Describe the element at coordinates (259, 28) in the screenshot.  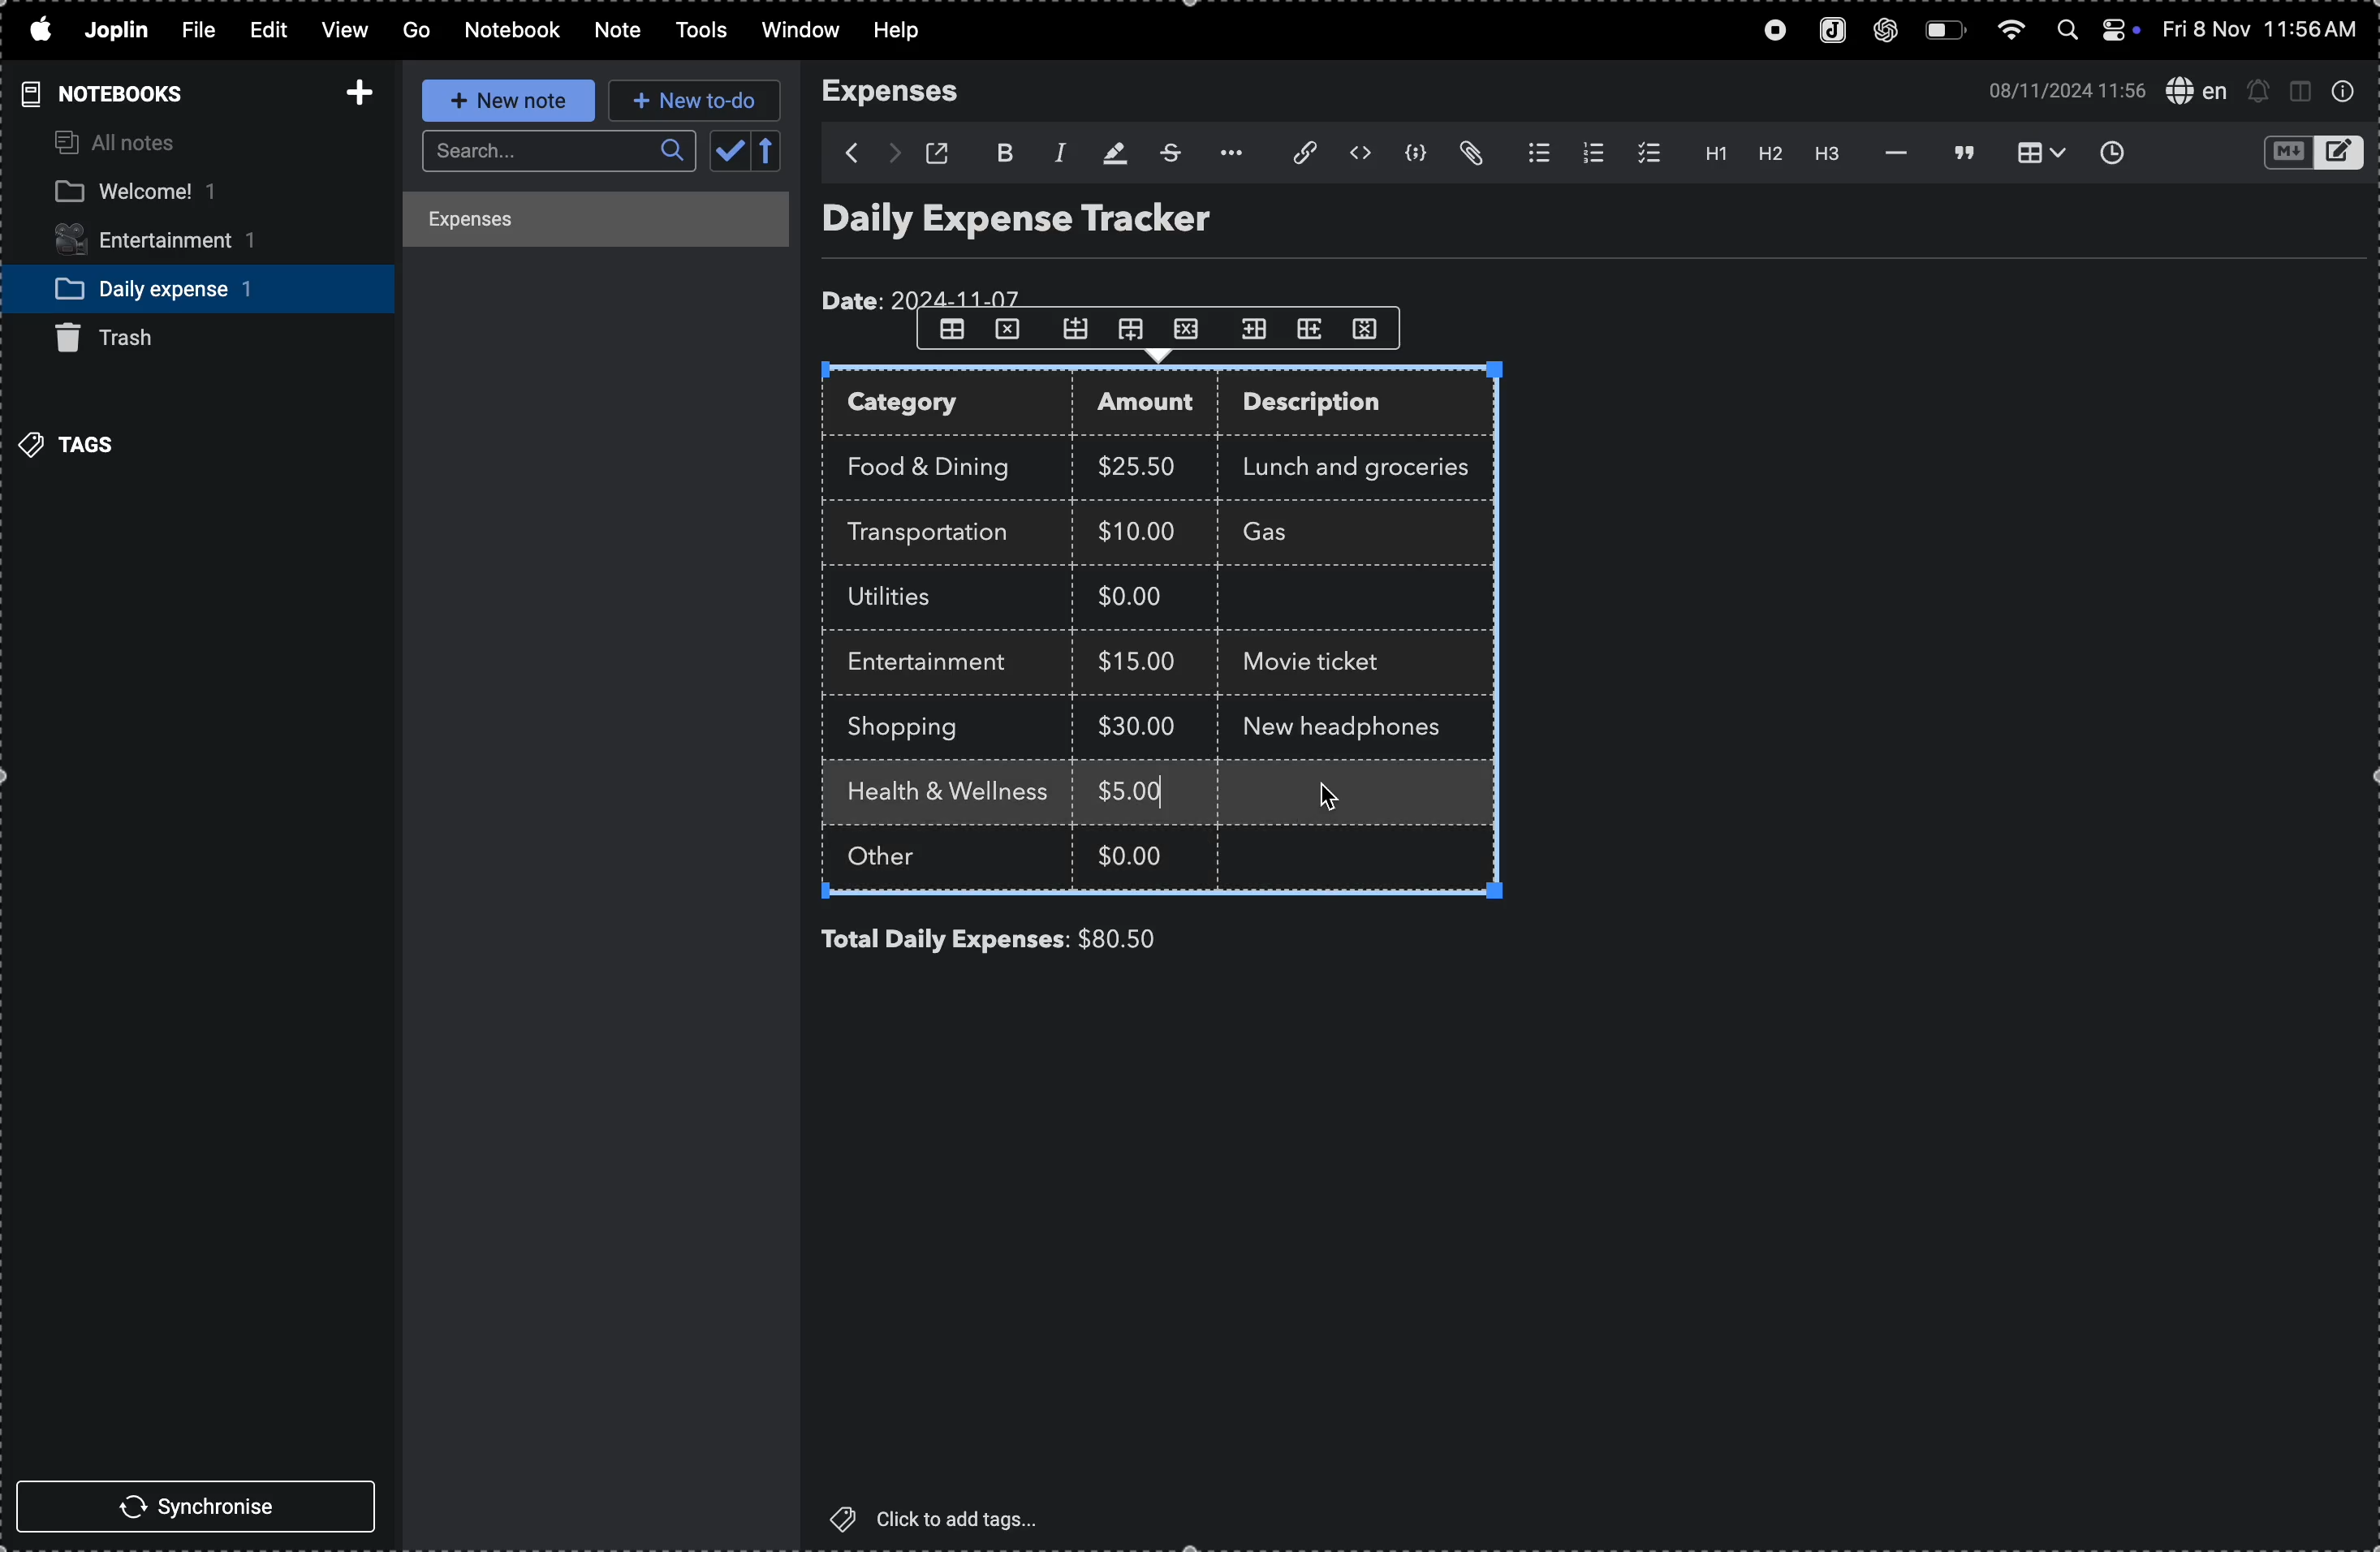
I see `edit` at that location.